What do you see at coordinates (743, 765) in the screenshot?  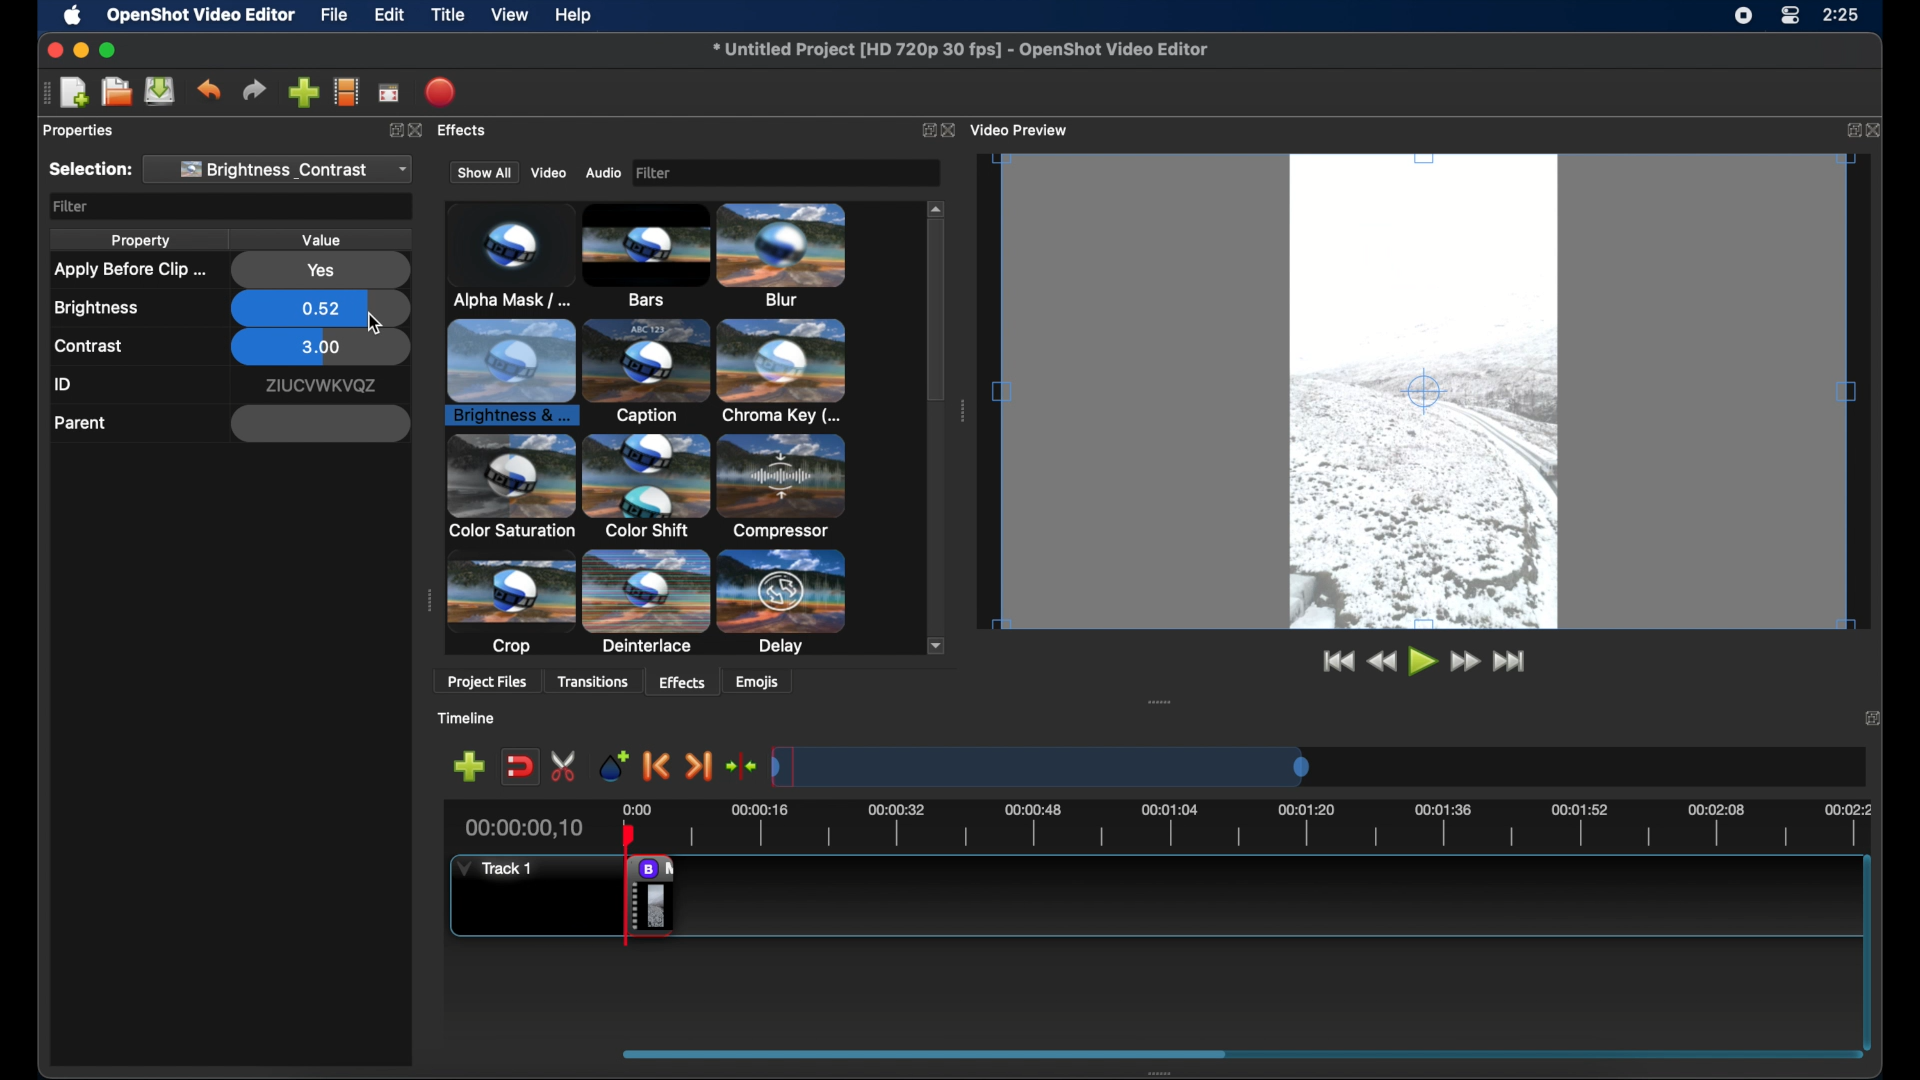 I see `center playhead on the timeline` at bounding box center [743, 765].